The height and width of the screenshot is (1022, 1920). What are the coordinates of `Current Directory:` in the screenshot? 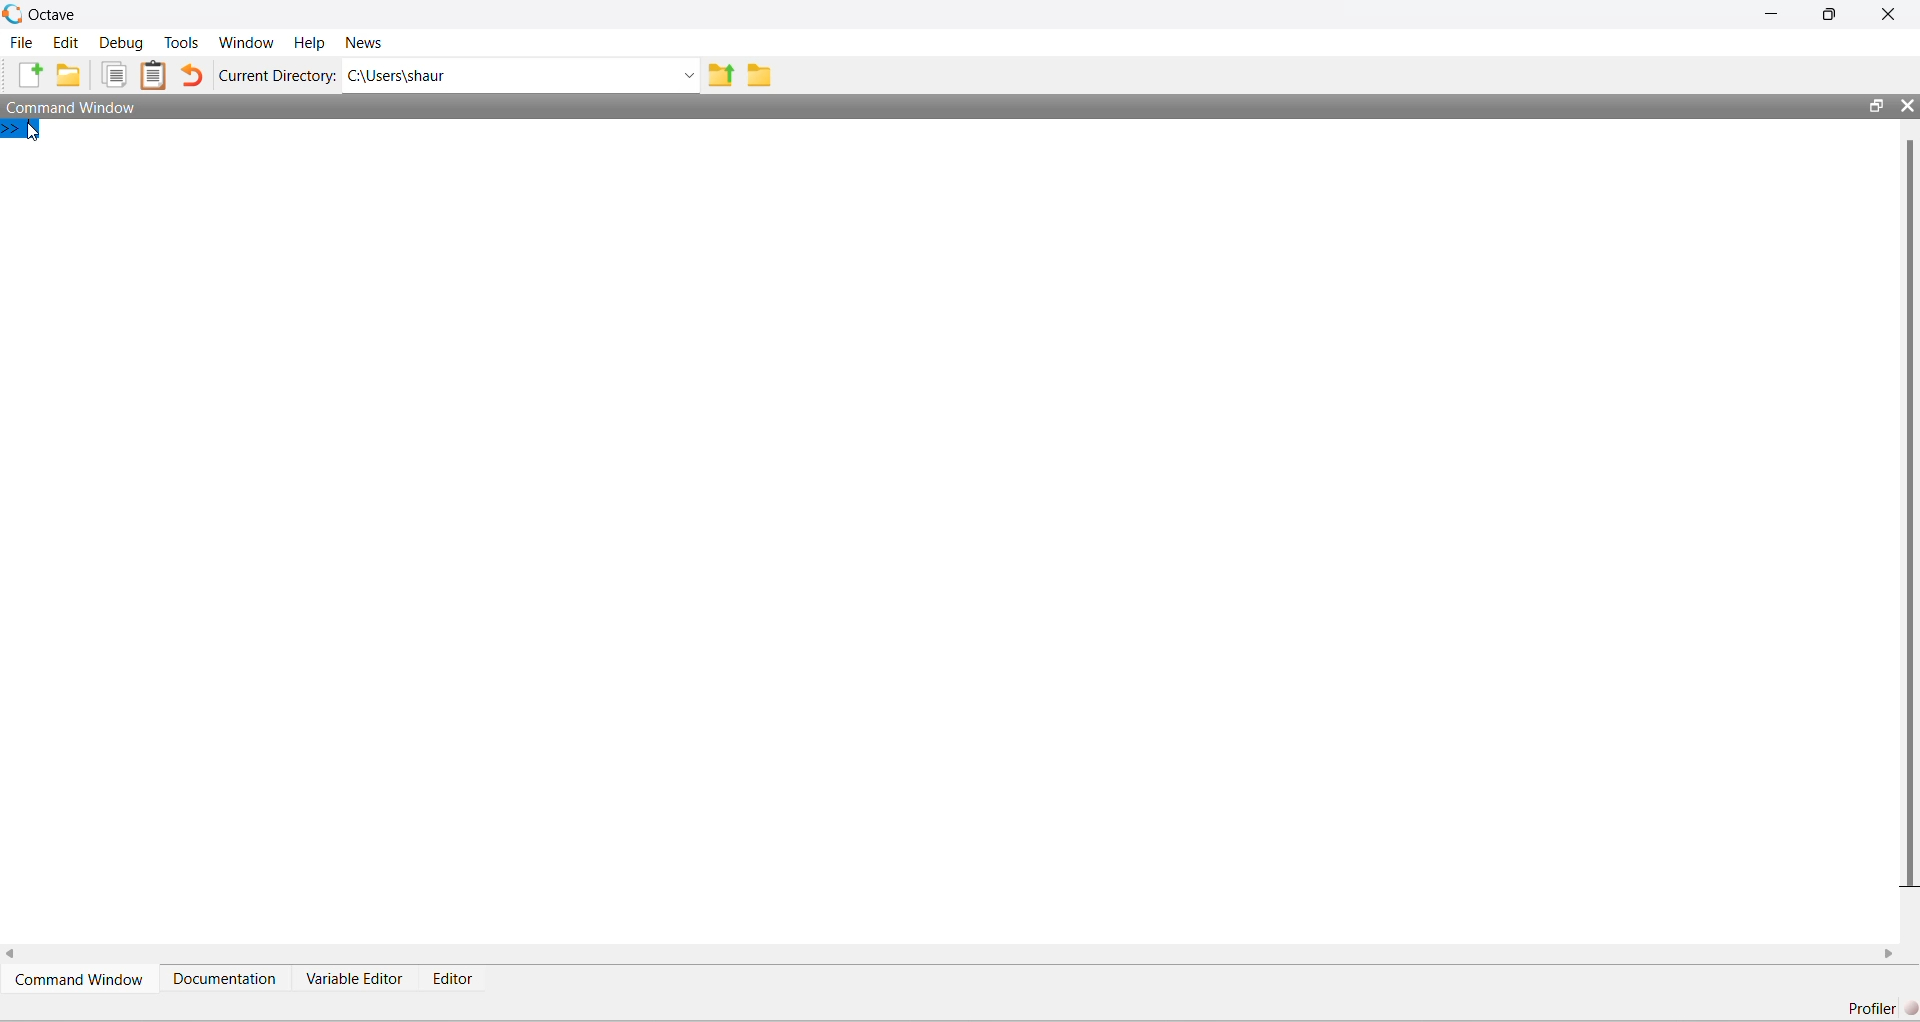 It's located at (277, 76).